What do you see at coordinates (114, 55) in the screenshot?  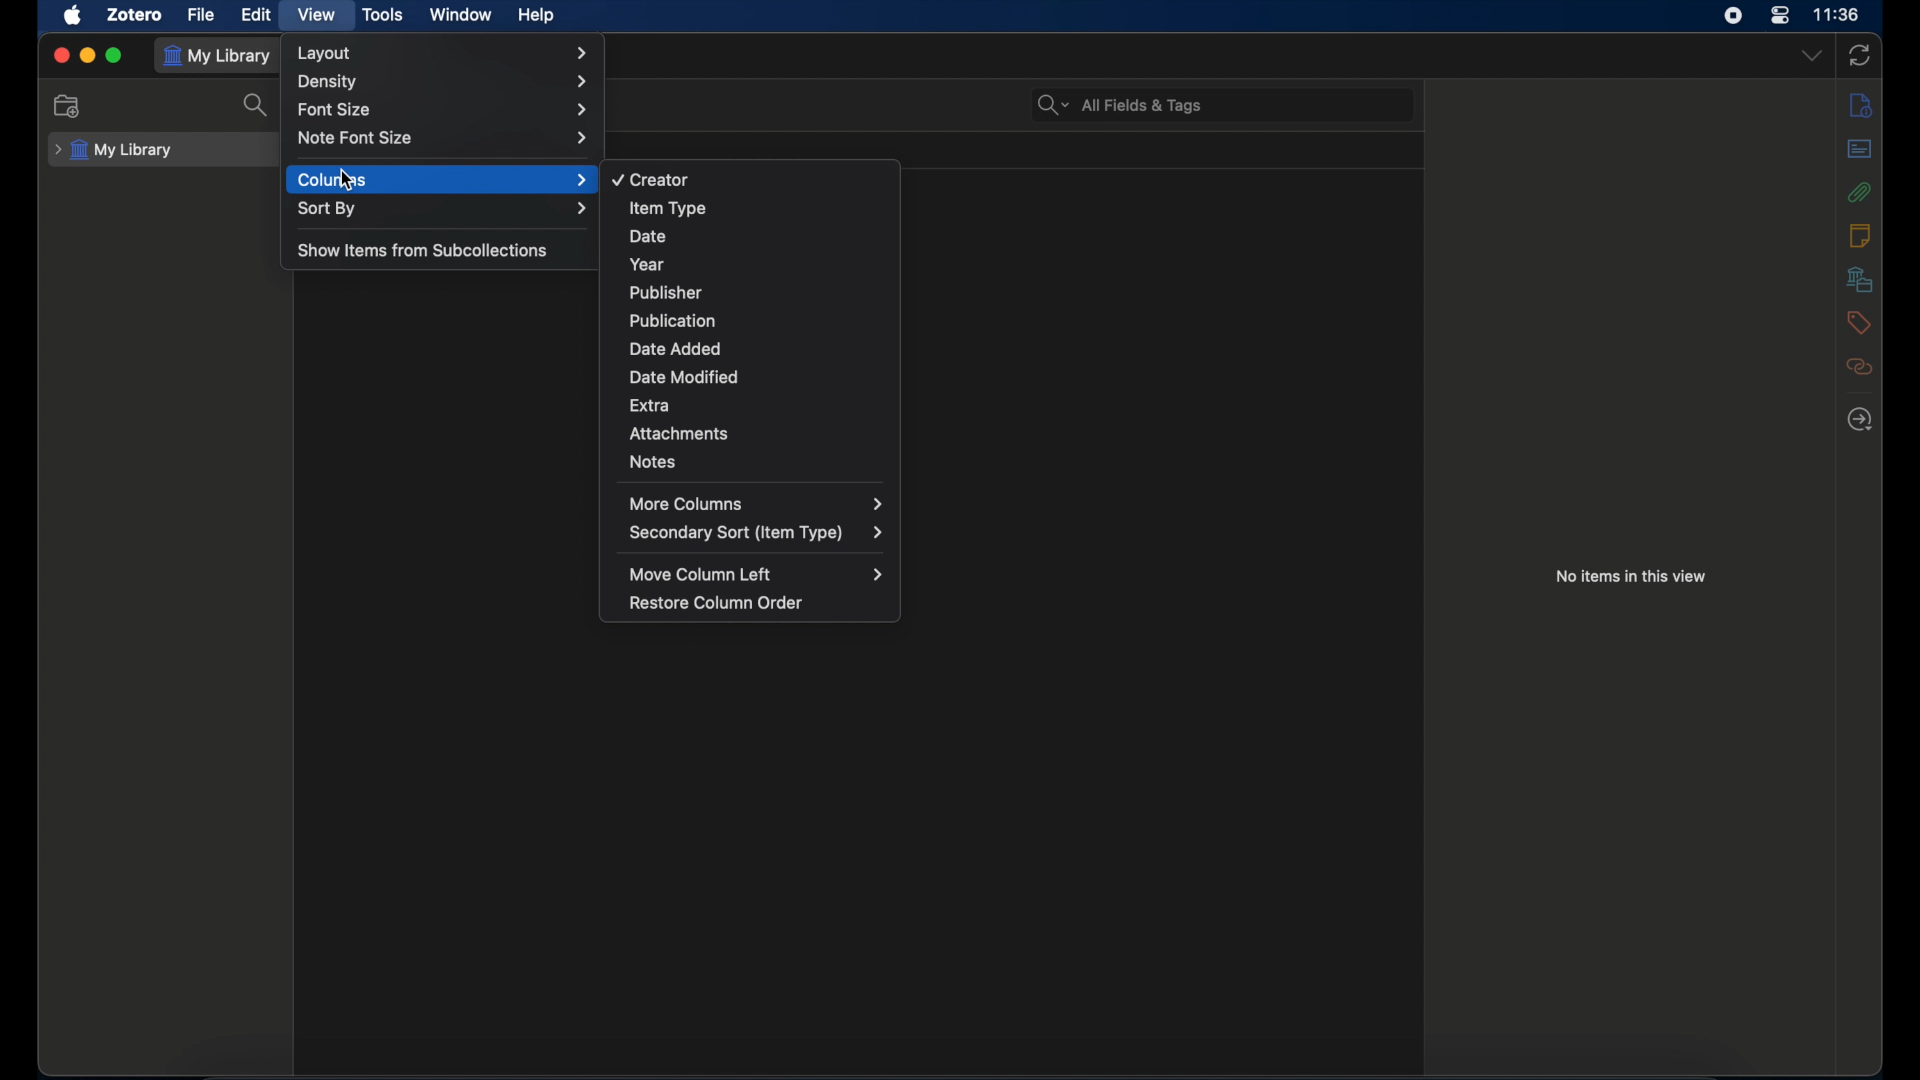 I see `maximize` at bounding box center [114, 55].